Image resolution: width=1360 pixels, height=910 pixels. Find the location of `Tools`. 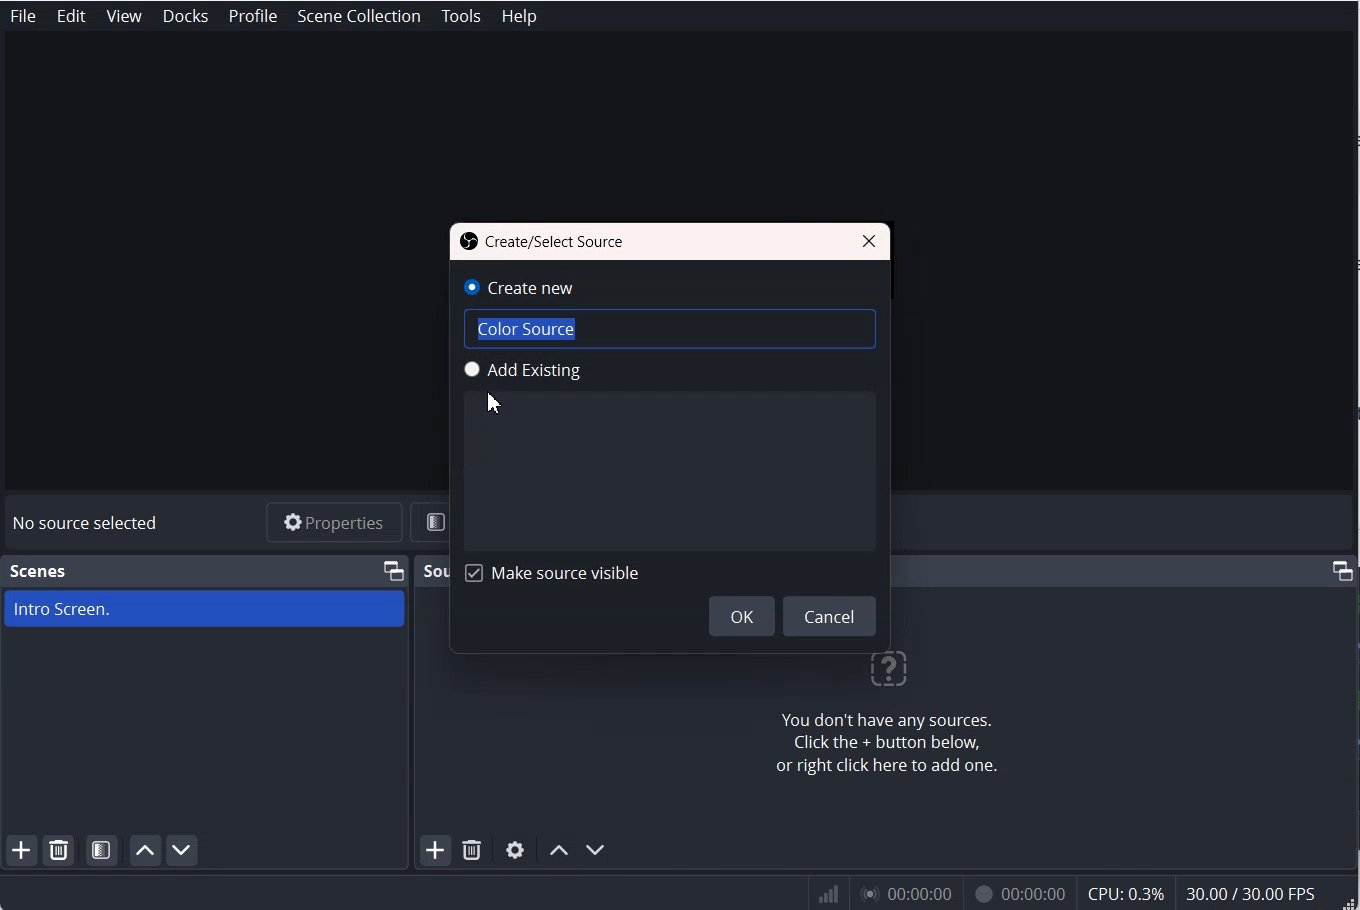

Tools is located at coordinates (461, 16).